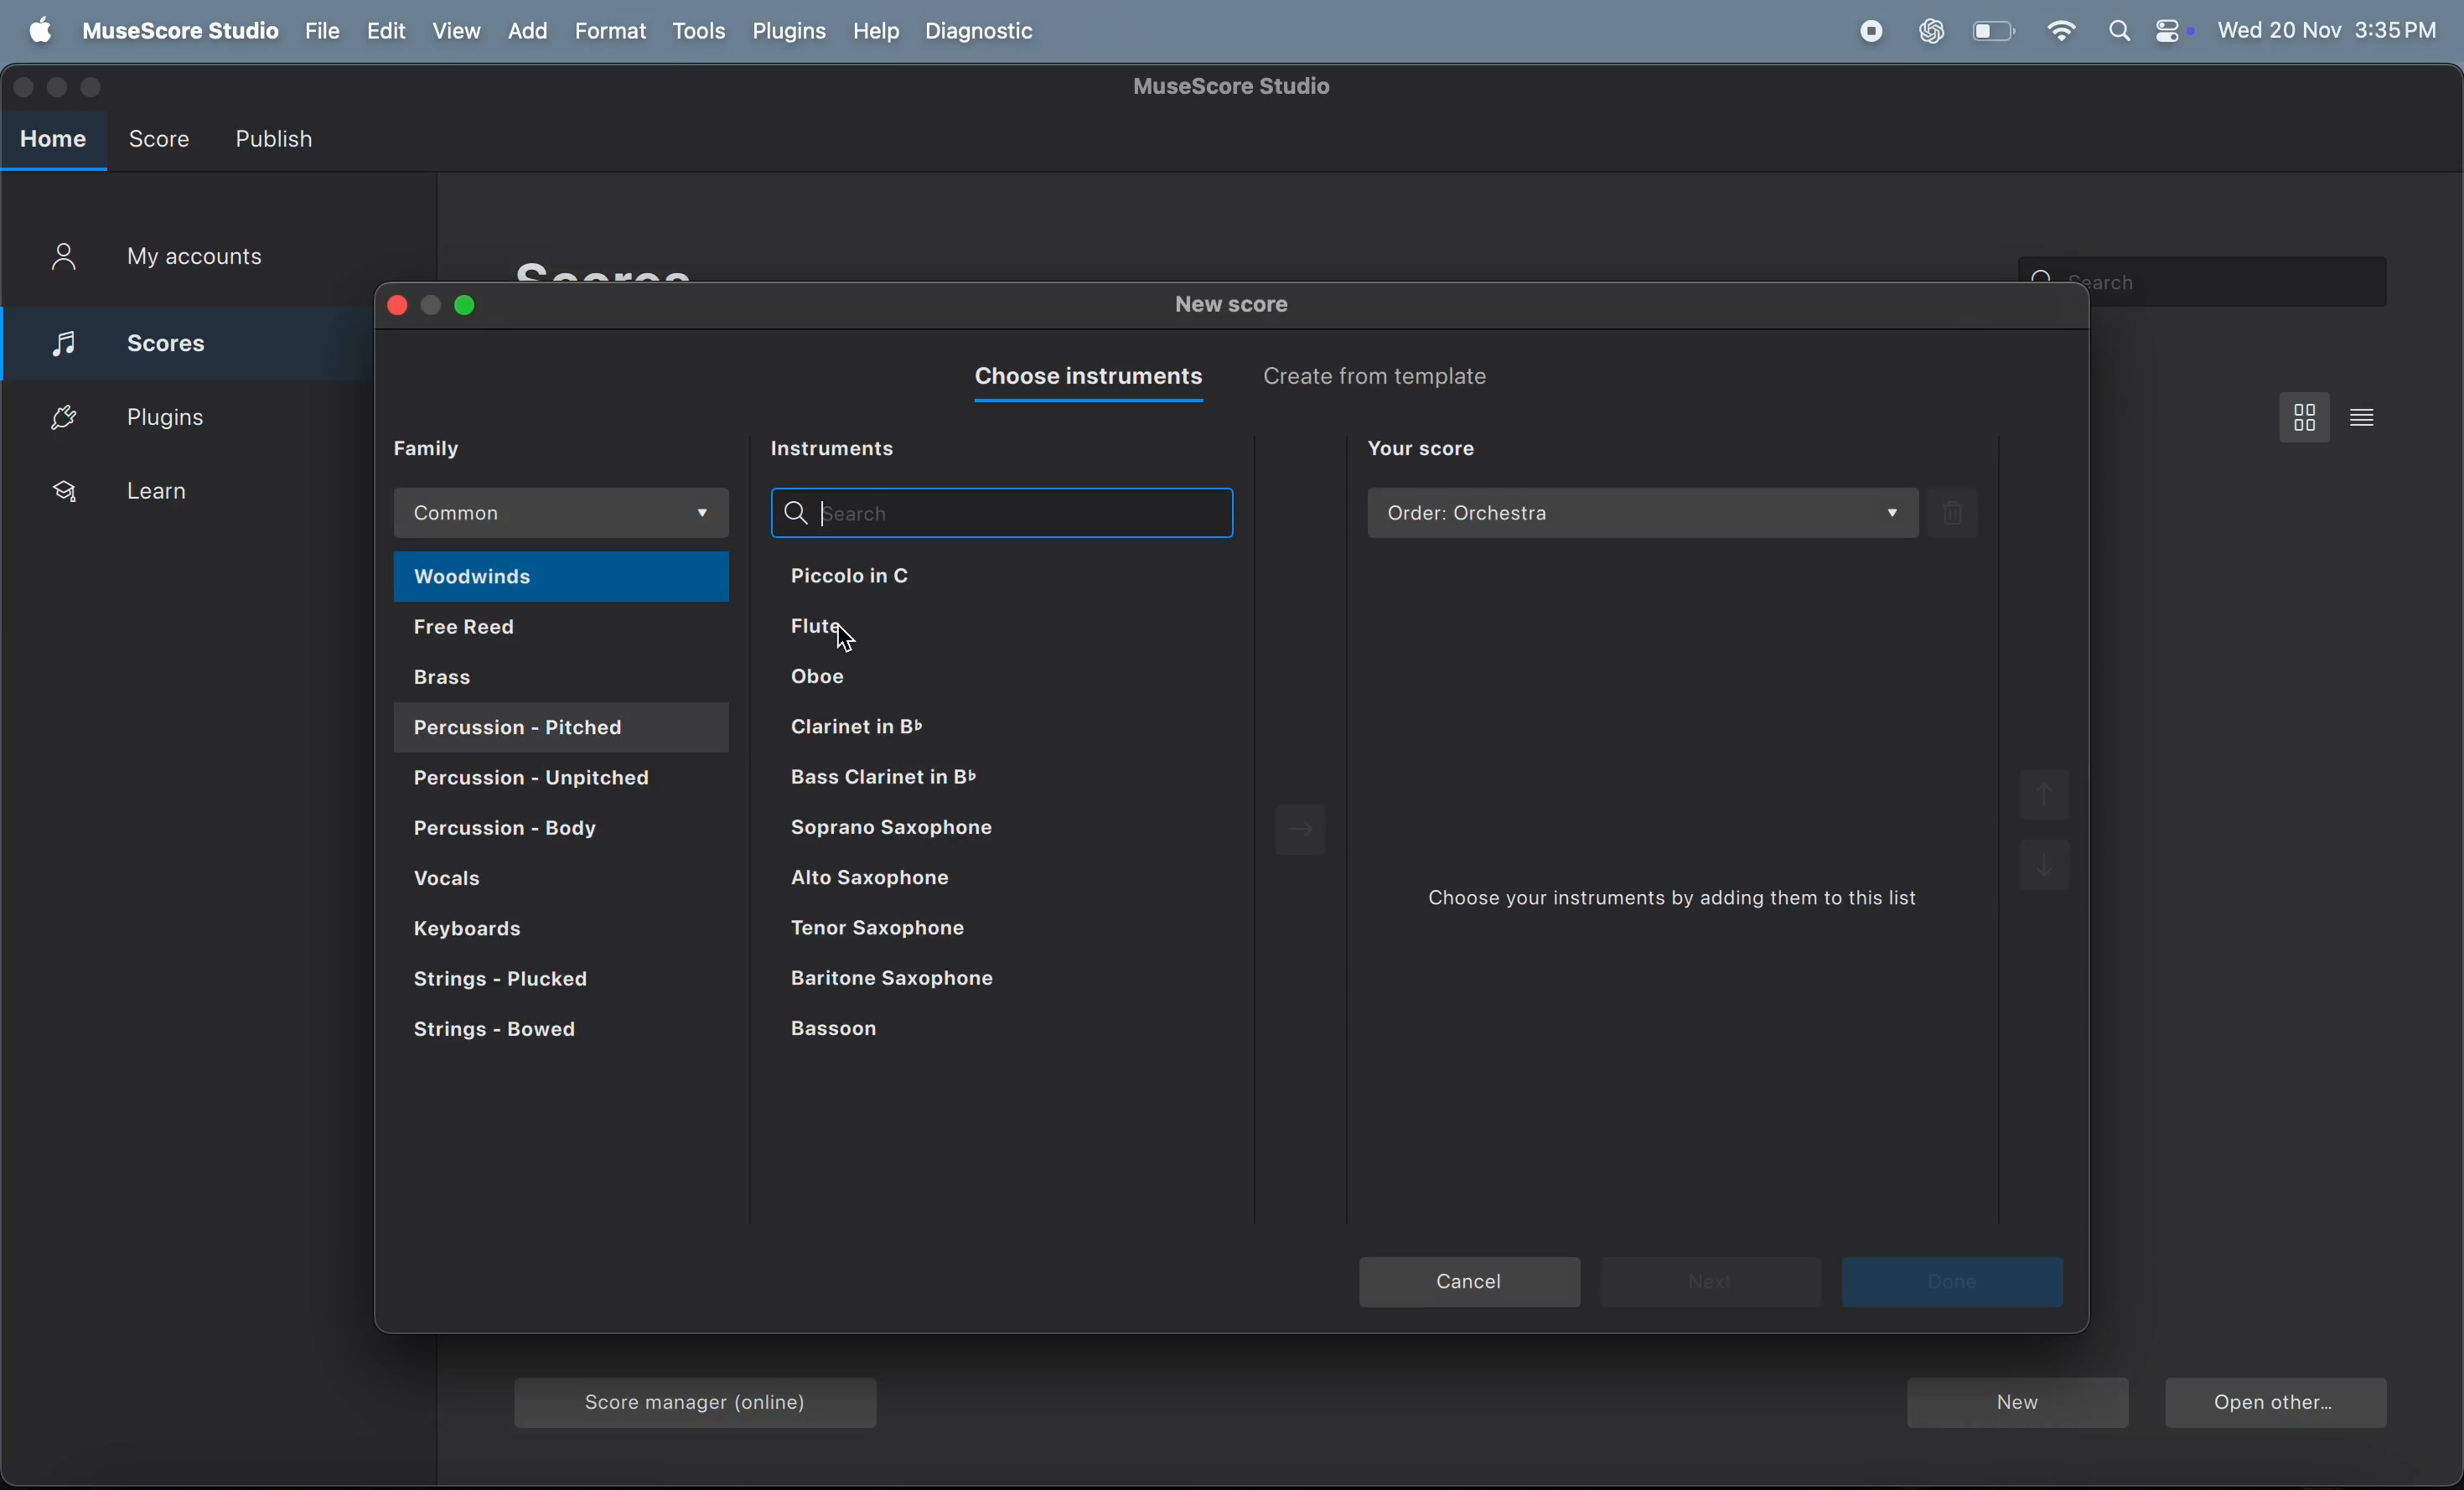 This screenshot has height=1490, width=2464. What do you see at coordinates (1423, 450) in the screenshot?
I see `your score` at bounding box center [1423, 450].